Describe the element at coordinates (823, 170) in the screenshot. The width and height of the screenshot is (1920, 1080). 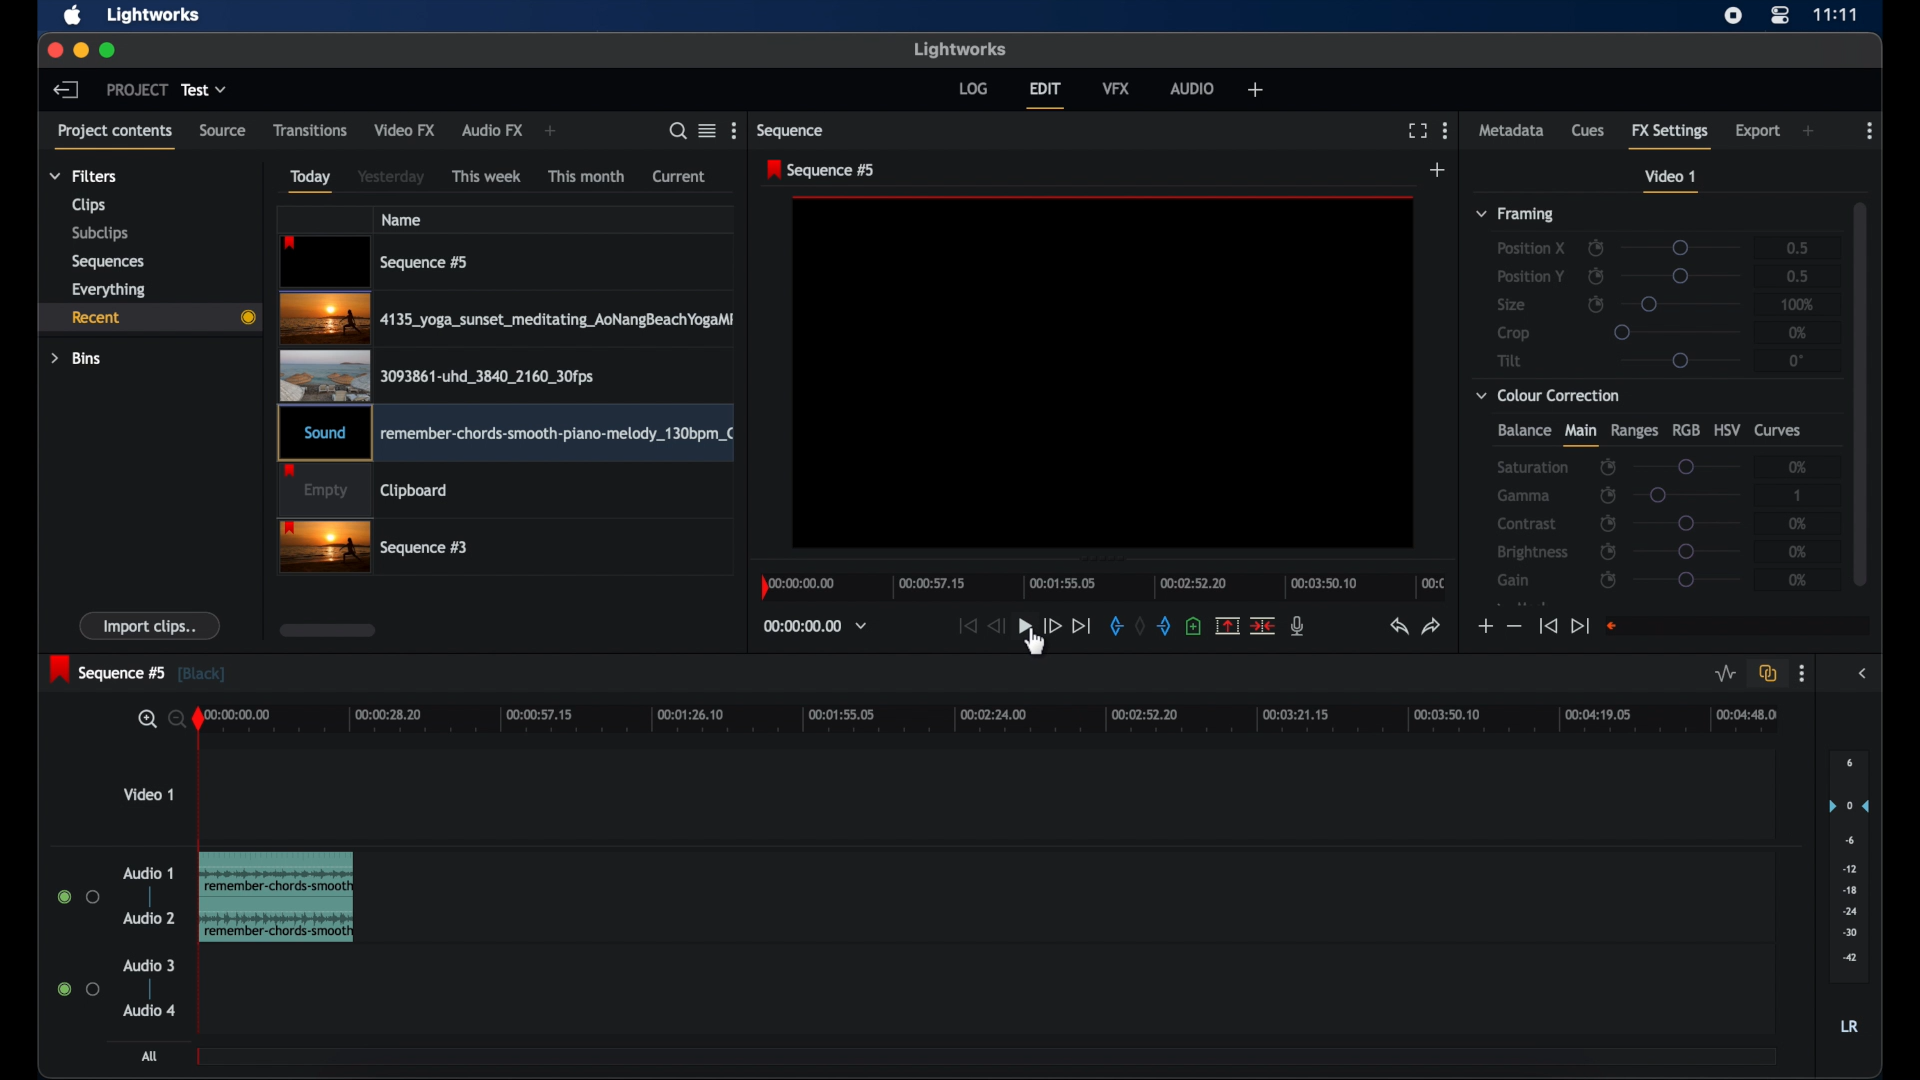
I see `sequence 5` at that location.